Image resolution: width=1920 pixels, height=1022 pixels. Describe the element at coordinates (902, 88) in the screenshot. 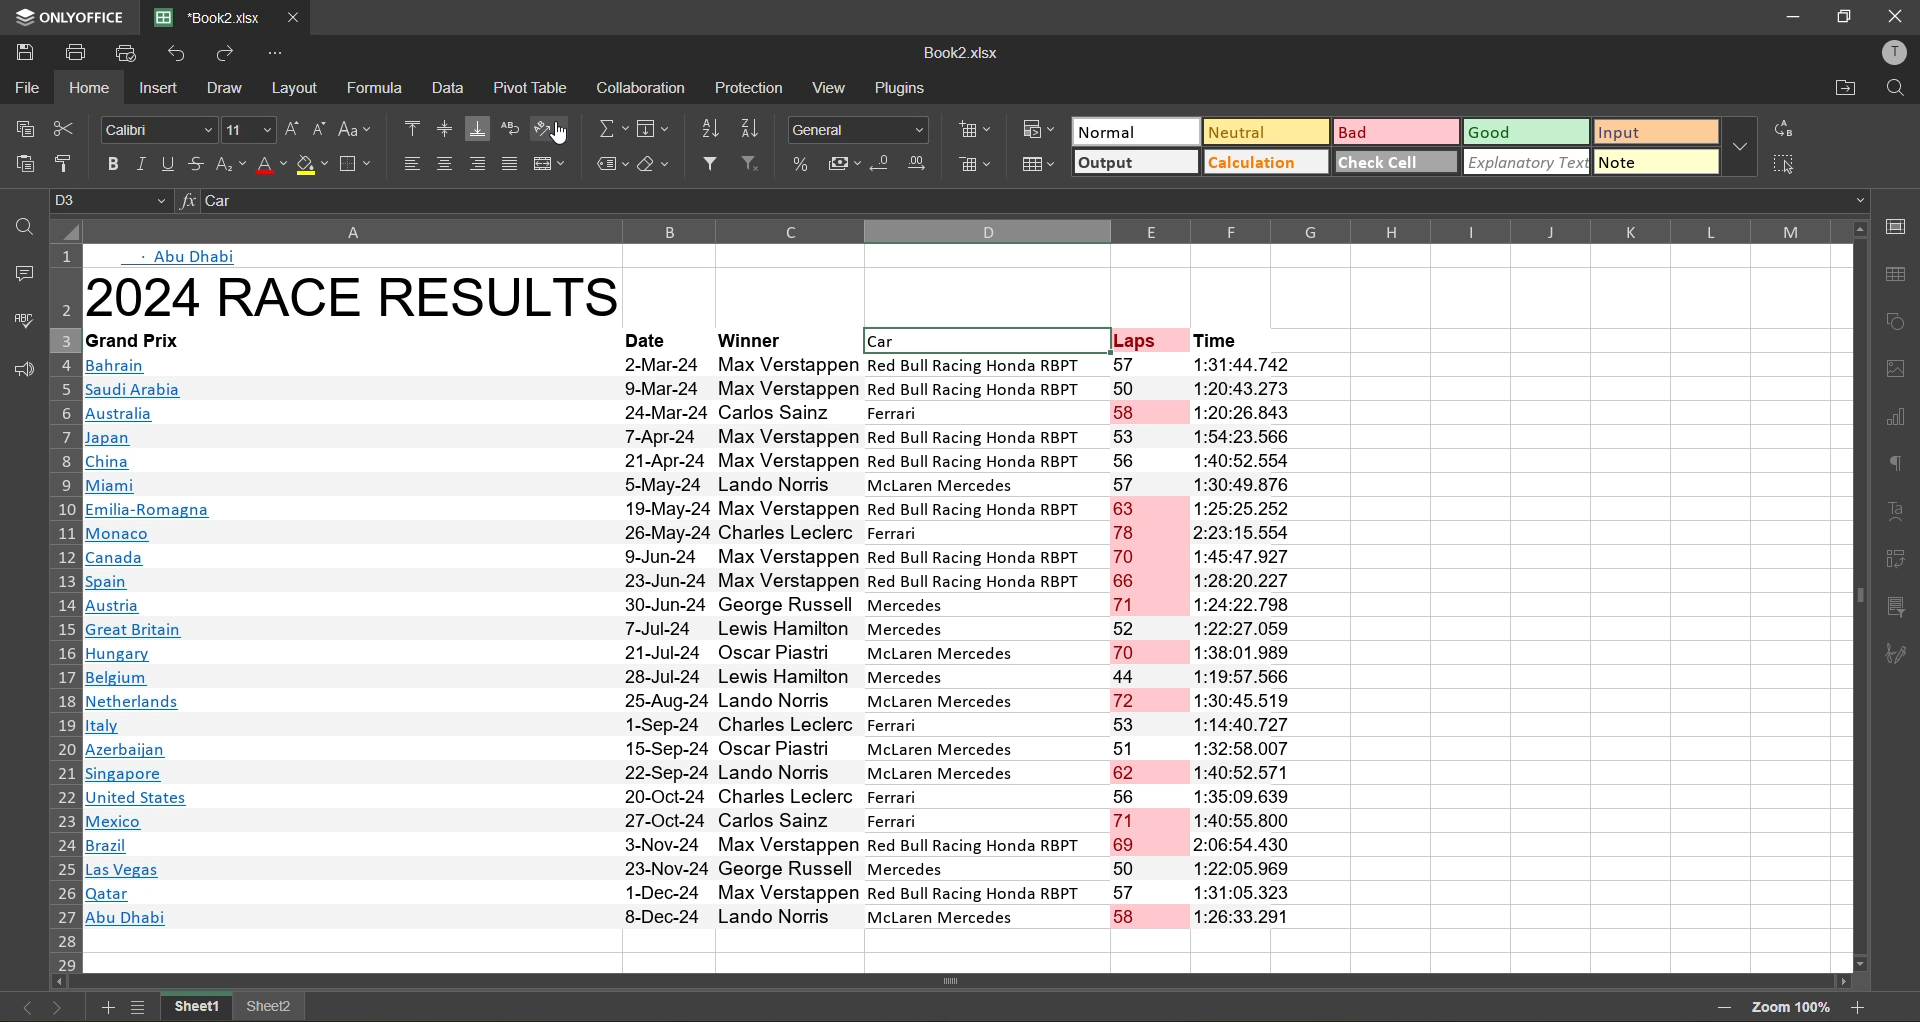

I see `plugins` at that location.